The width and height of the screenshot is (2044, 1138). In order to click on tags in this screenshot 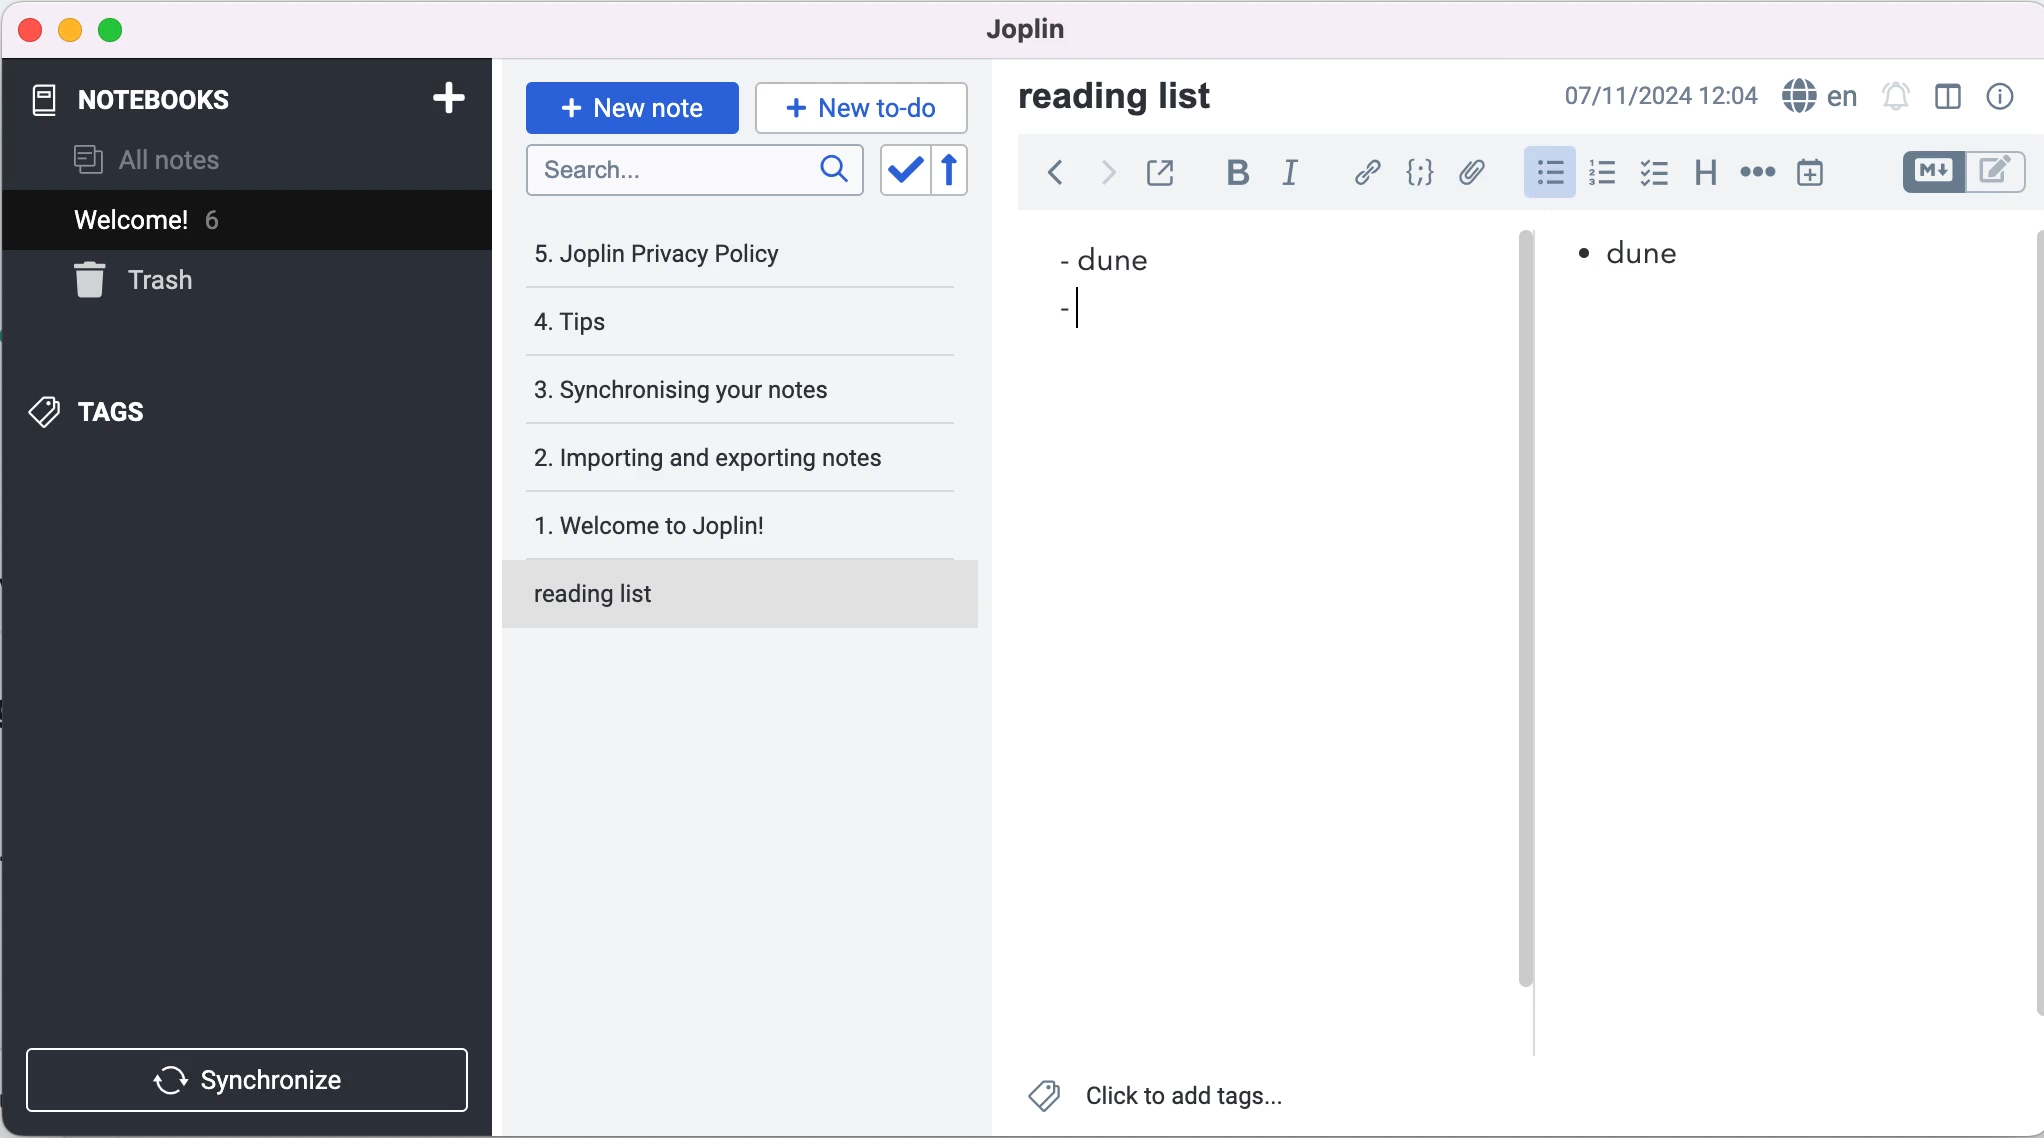, I will do `click(199, 412)`.